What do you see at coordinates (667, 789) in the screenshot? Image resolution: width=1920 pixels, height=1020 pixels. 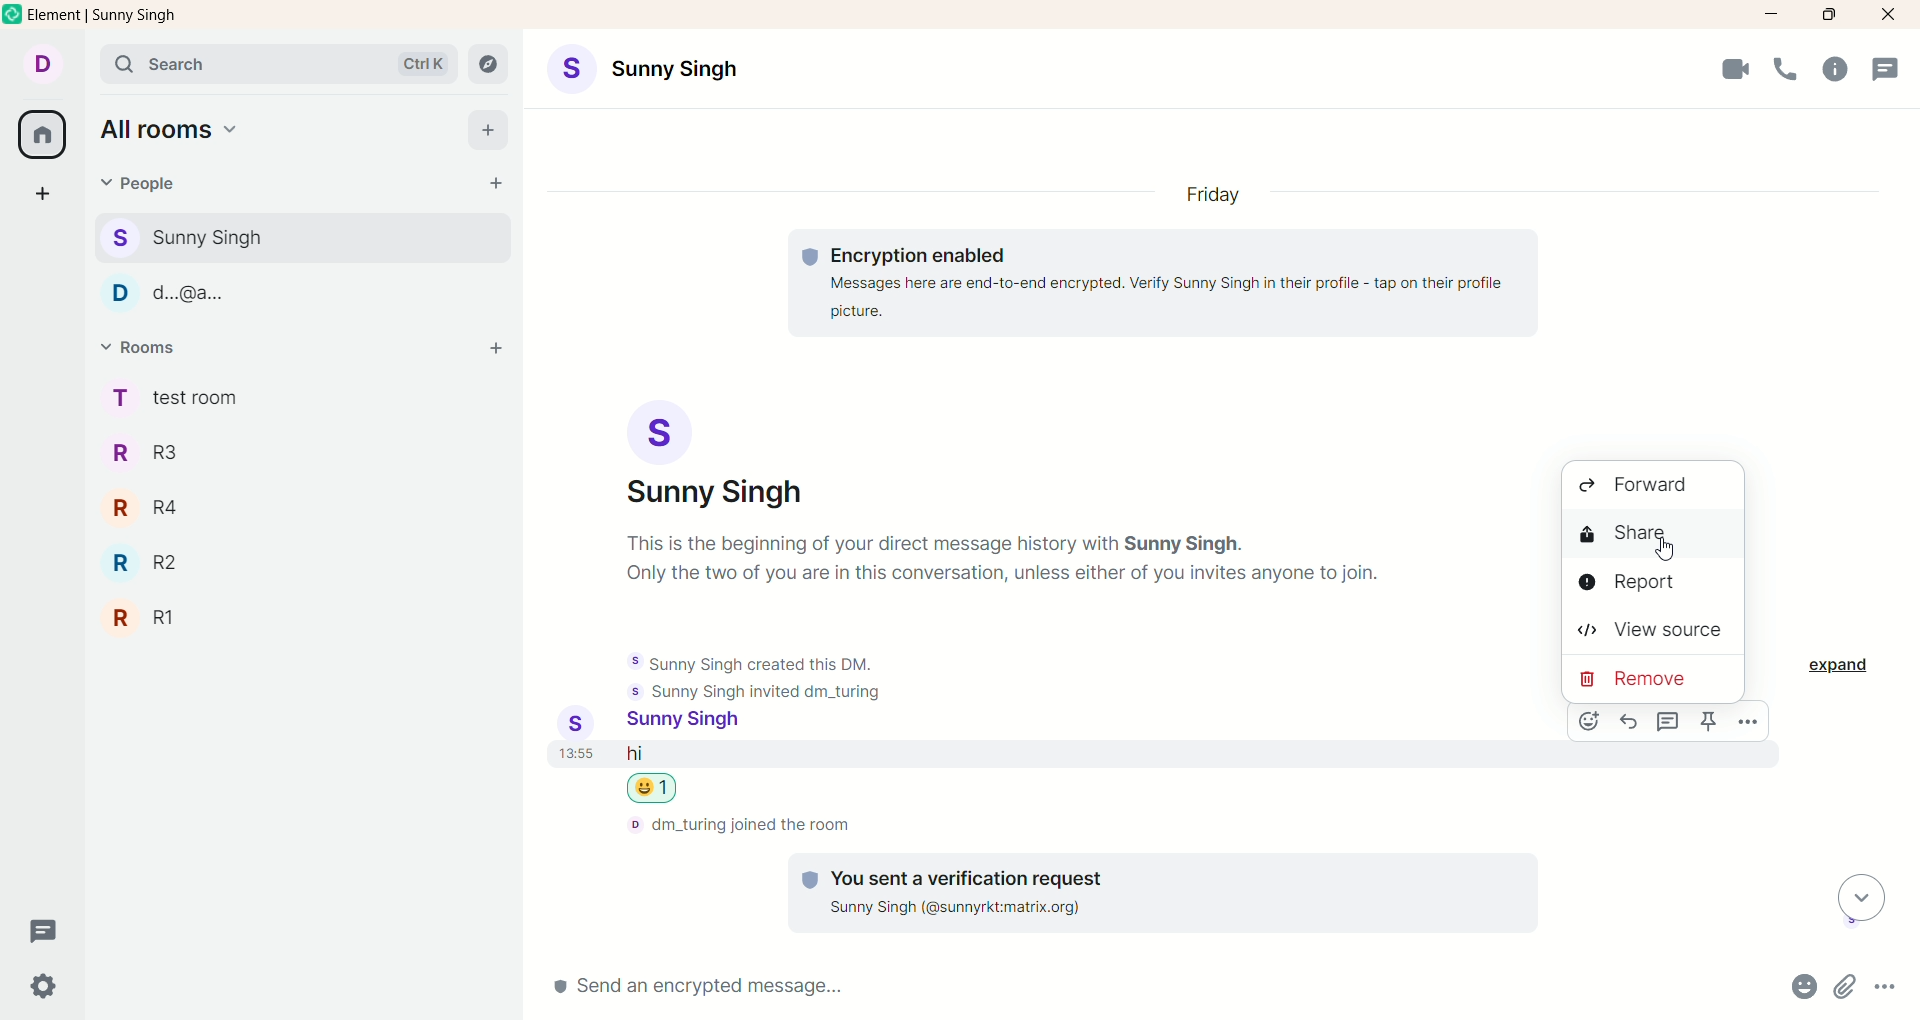 I see `emoji` at bounding box center [667, 789].